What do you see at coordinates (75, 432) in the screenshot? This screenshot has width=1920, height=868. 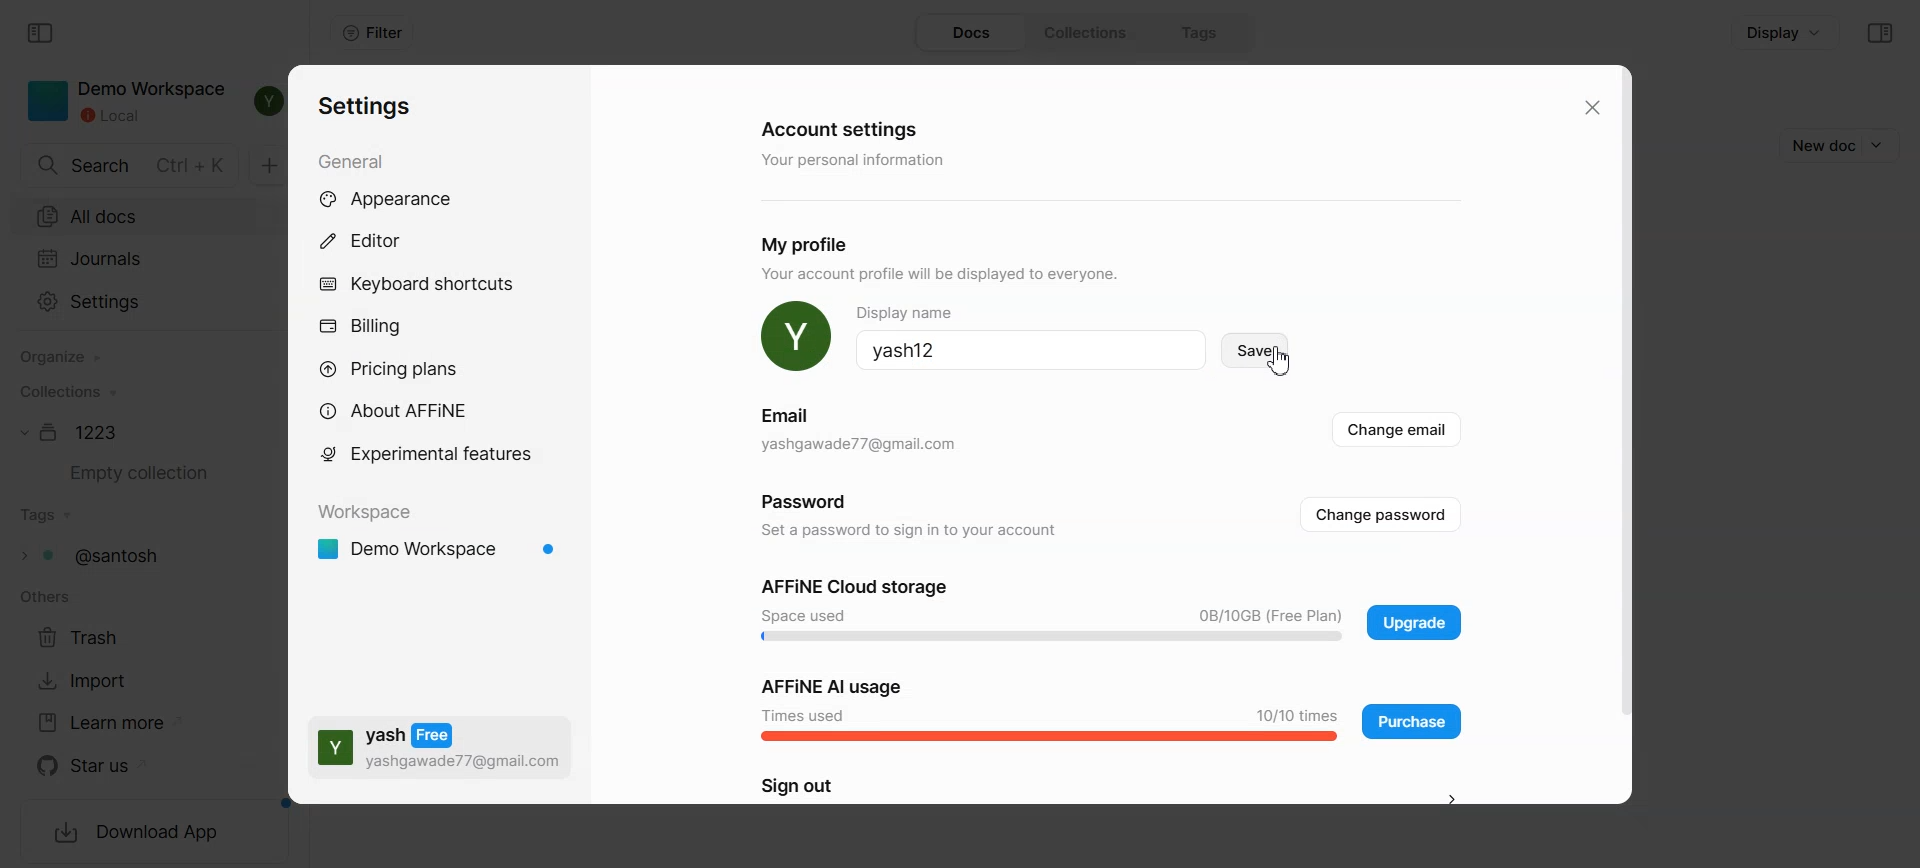 I see `Document` at bounding box center [75, 432].